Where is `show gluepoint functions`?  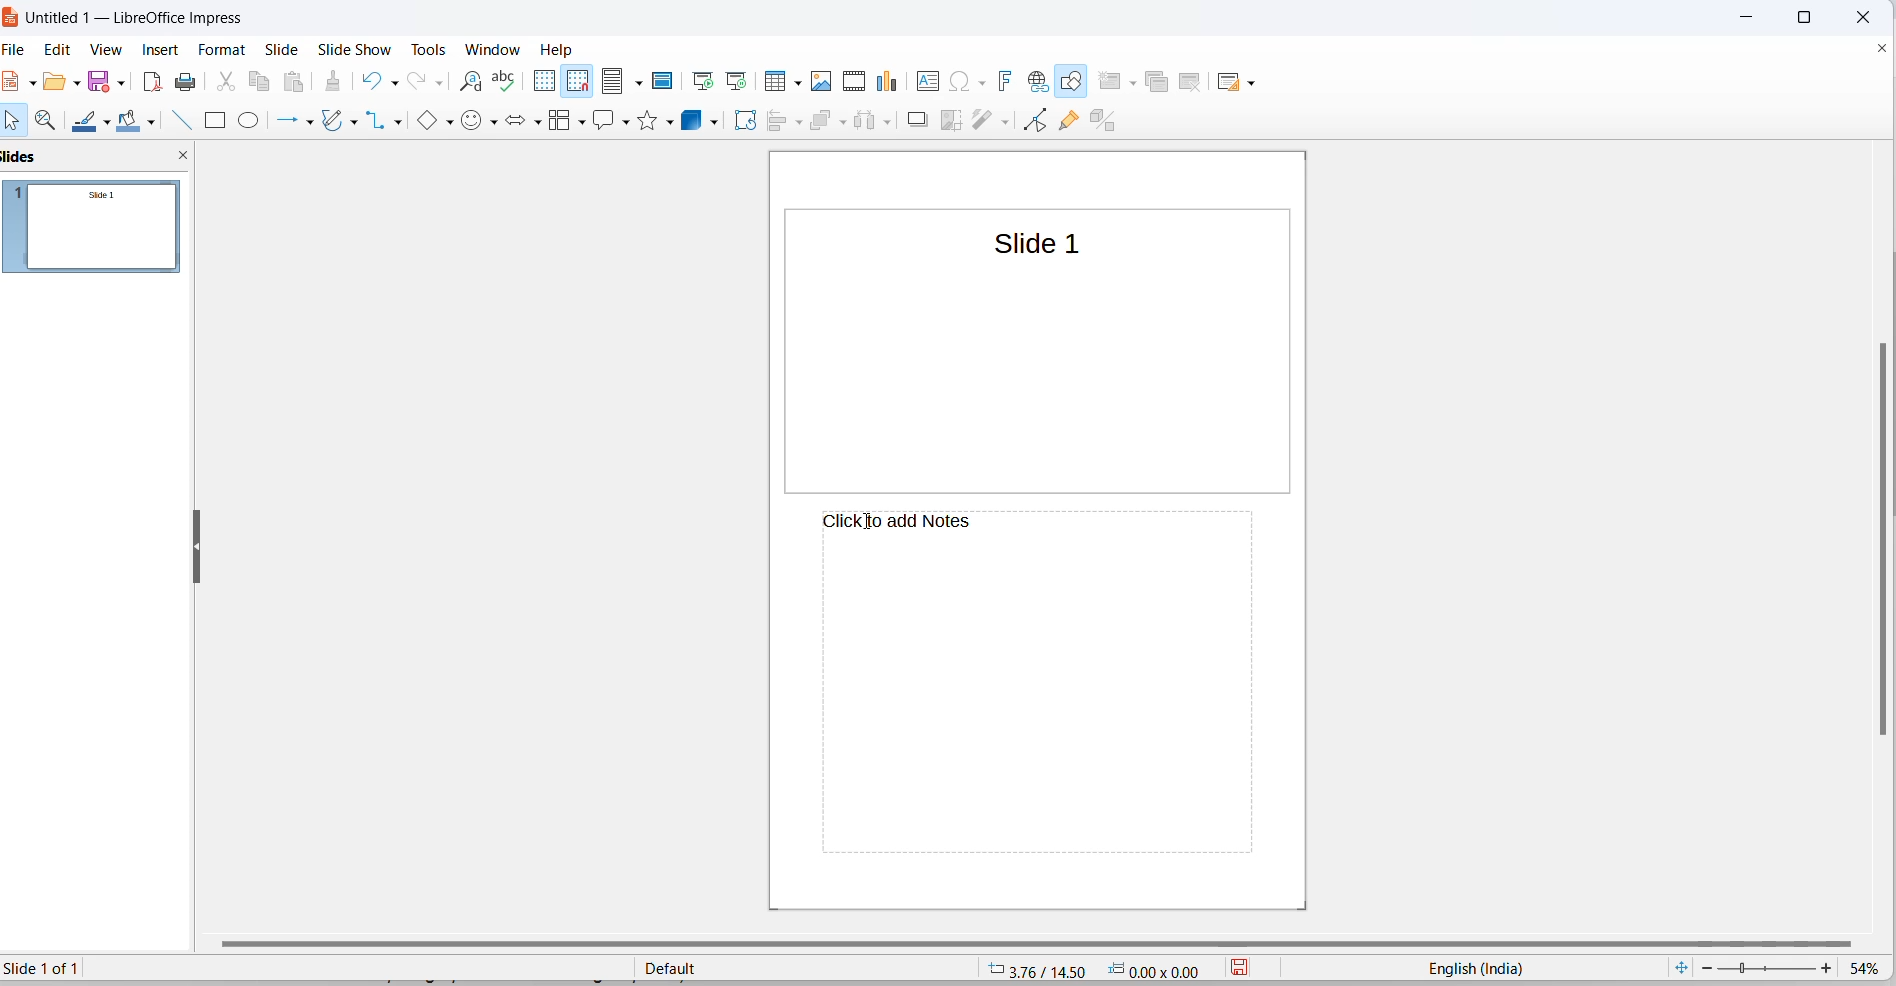 show gluepoint functions is located at coordinates (1071, 123).